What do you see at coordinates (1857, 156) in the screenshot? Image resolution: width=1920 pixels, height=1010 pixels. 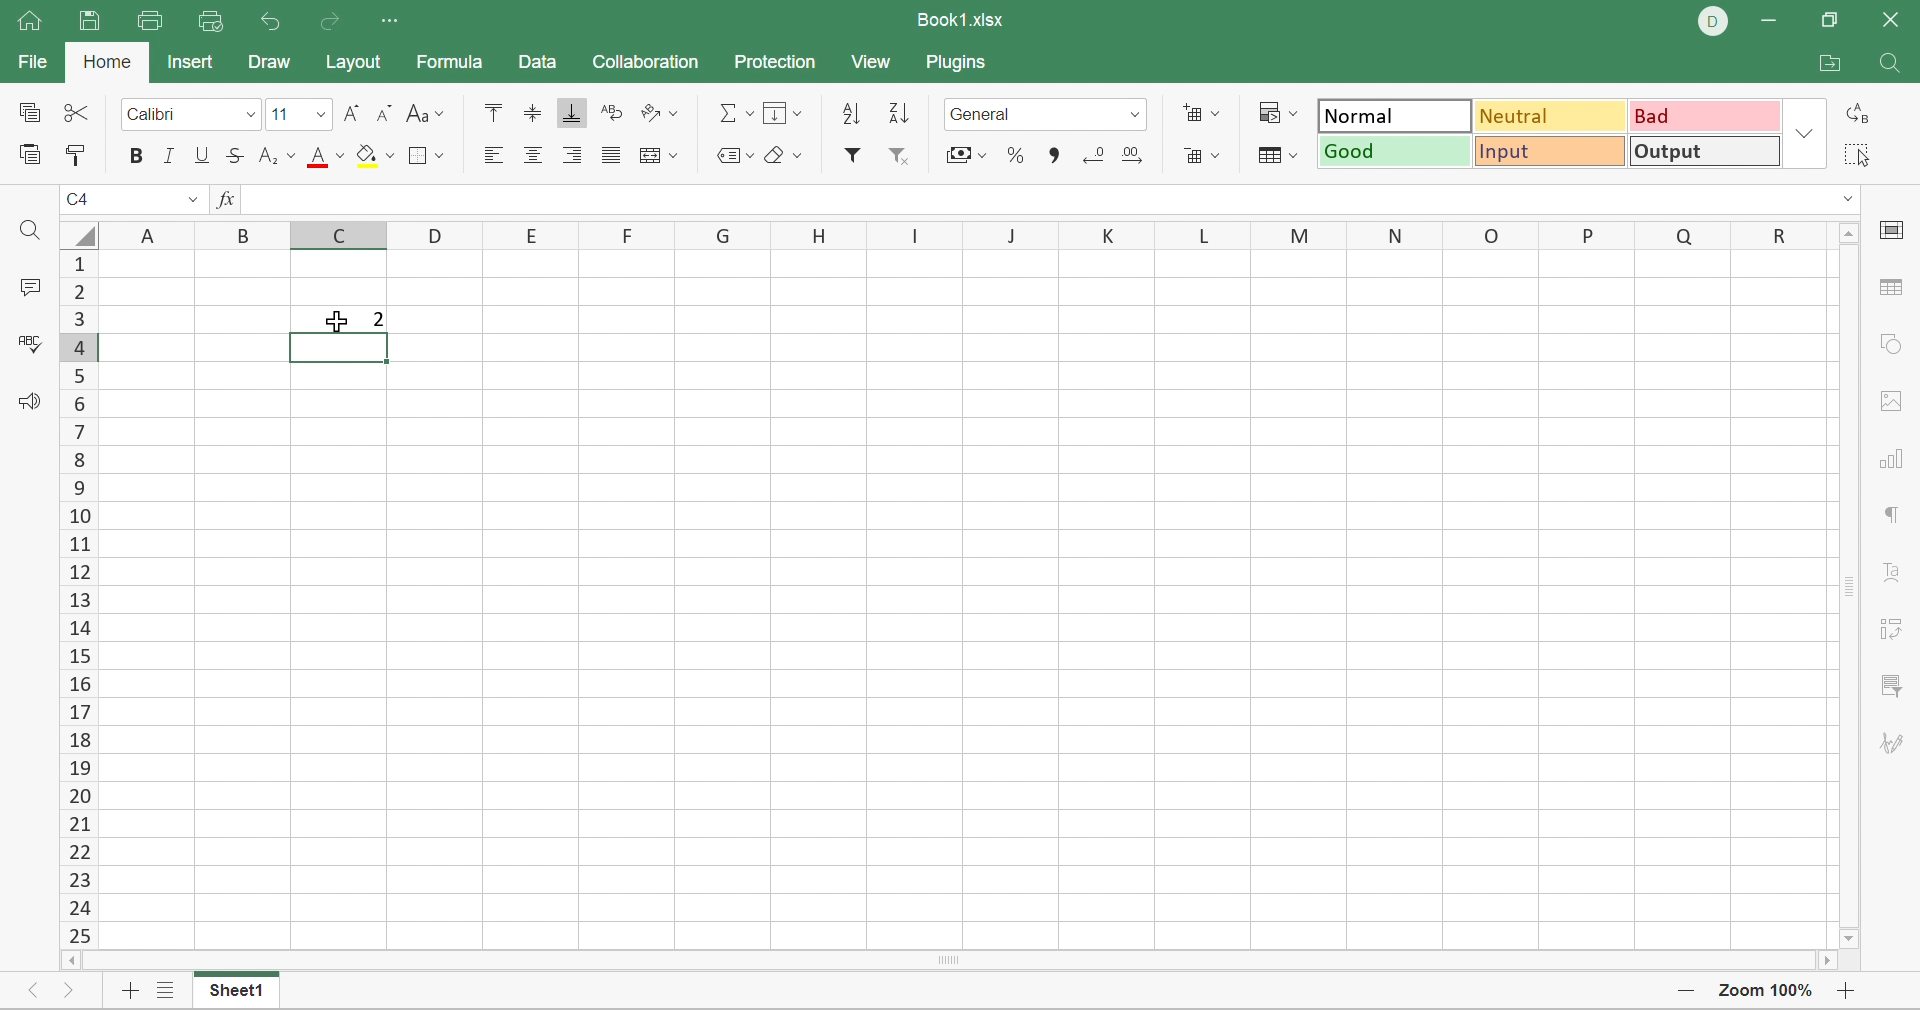 I see `Select all` at bounding box center [1857, 156].